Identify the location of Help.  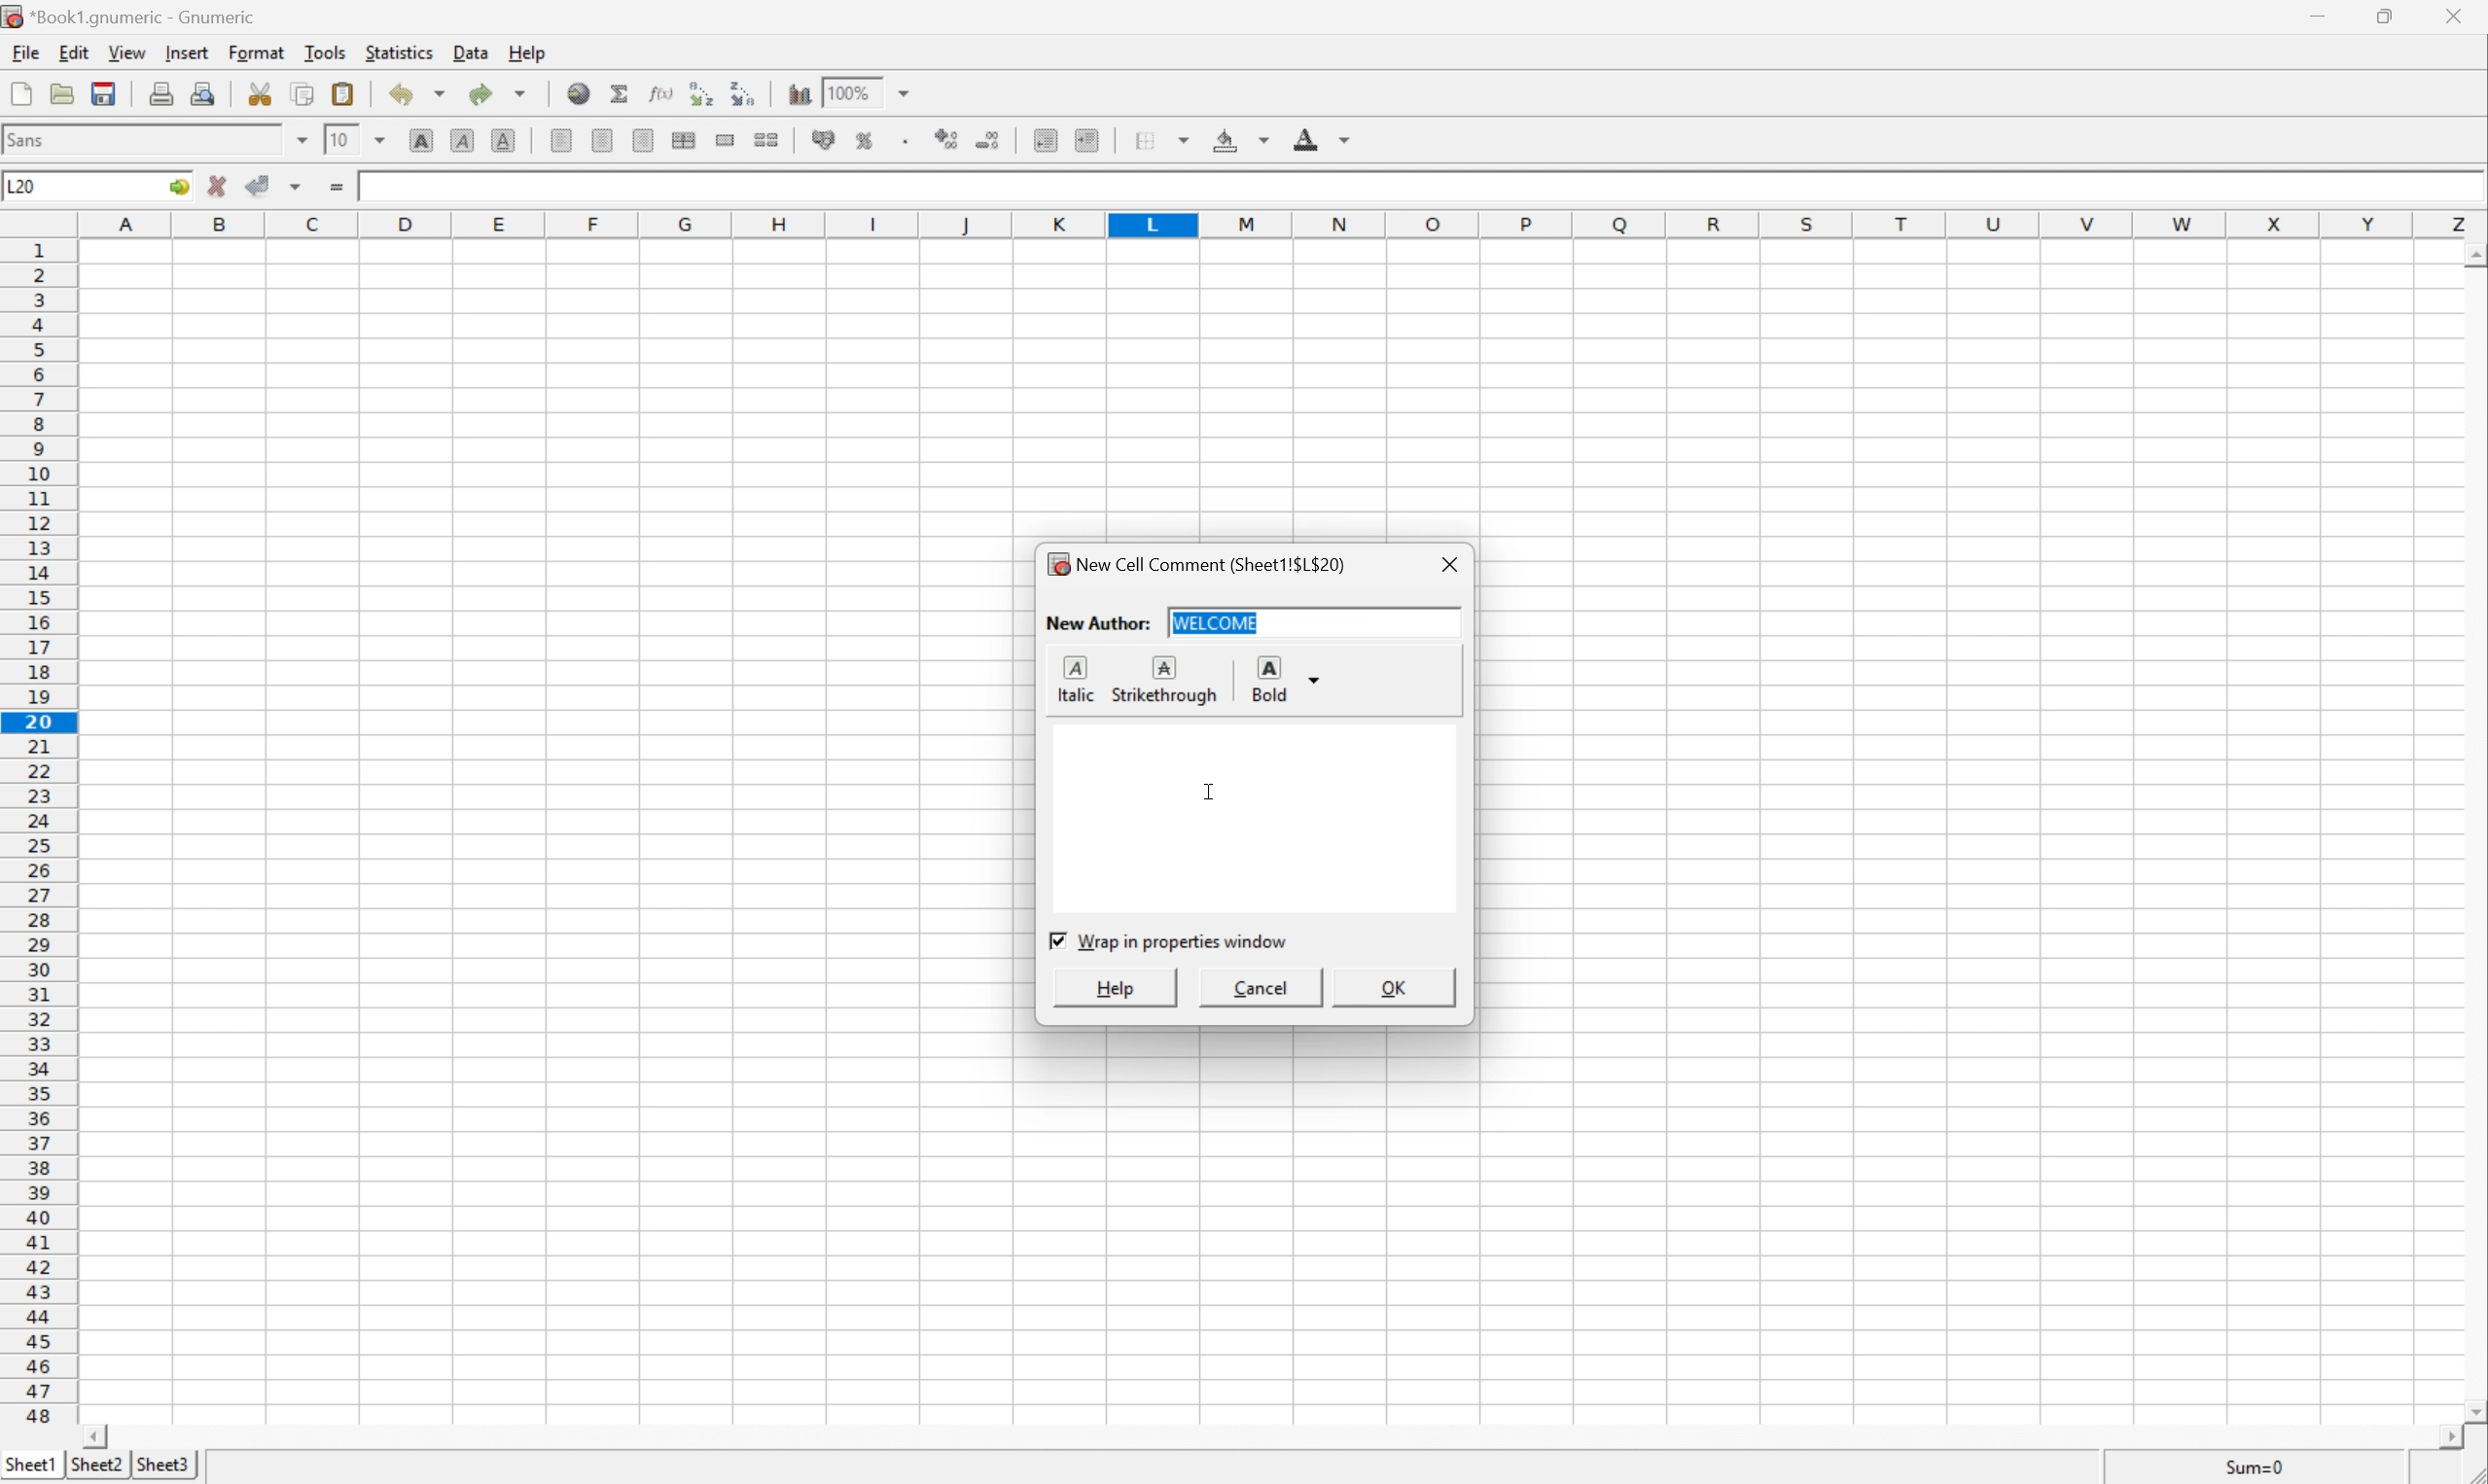
(527, 53).